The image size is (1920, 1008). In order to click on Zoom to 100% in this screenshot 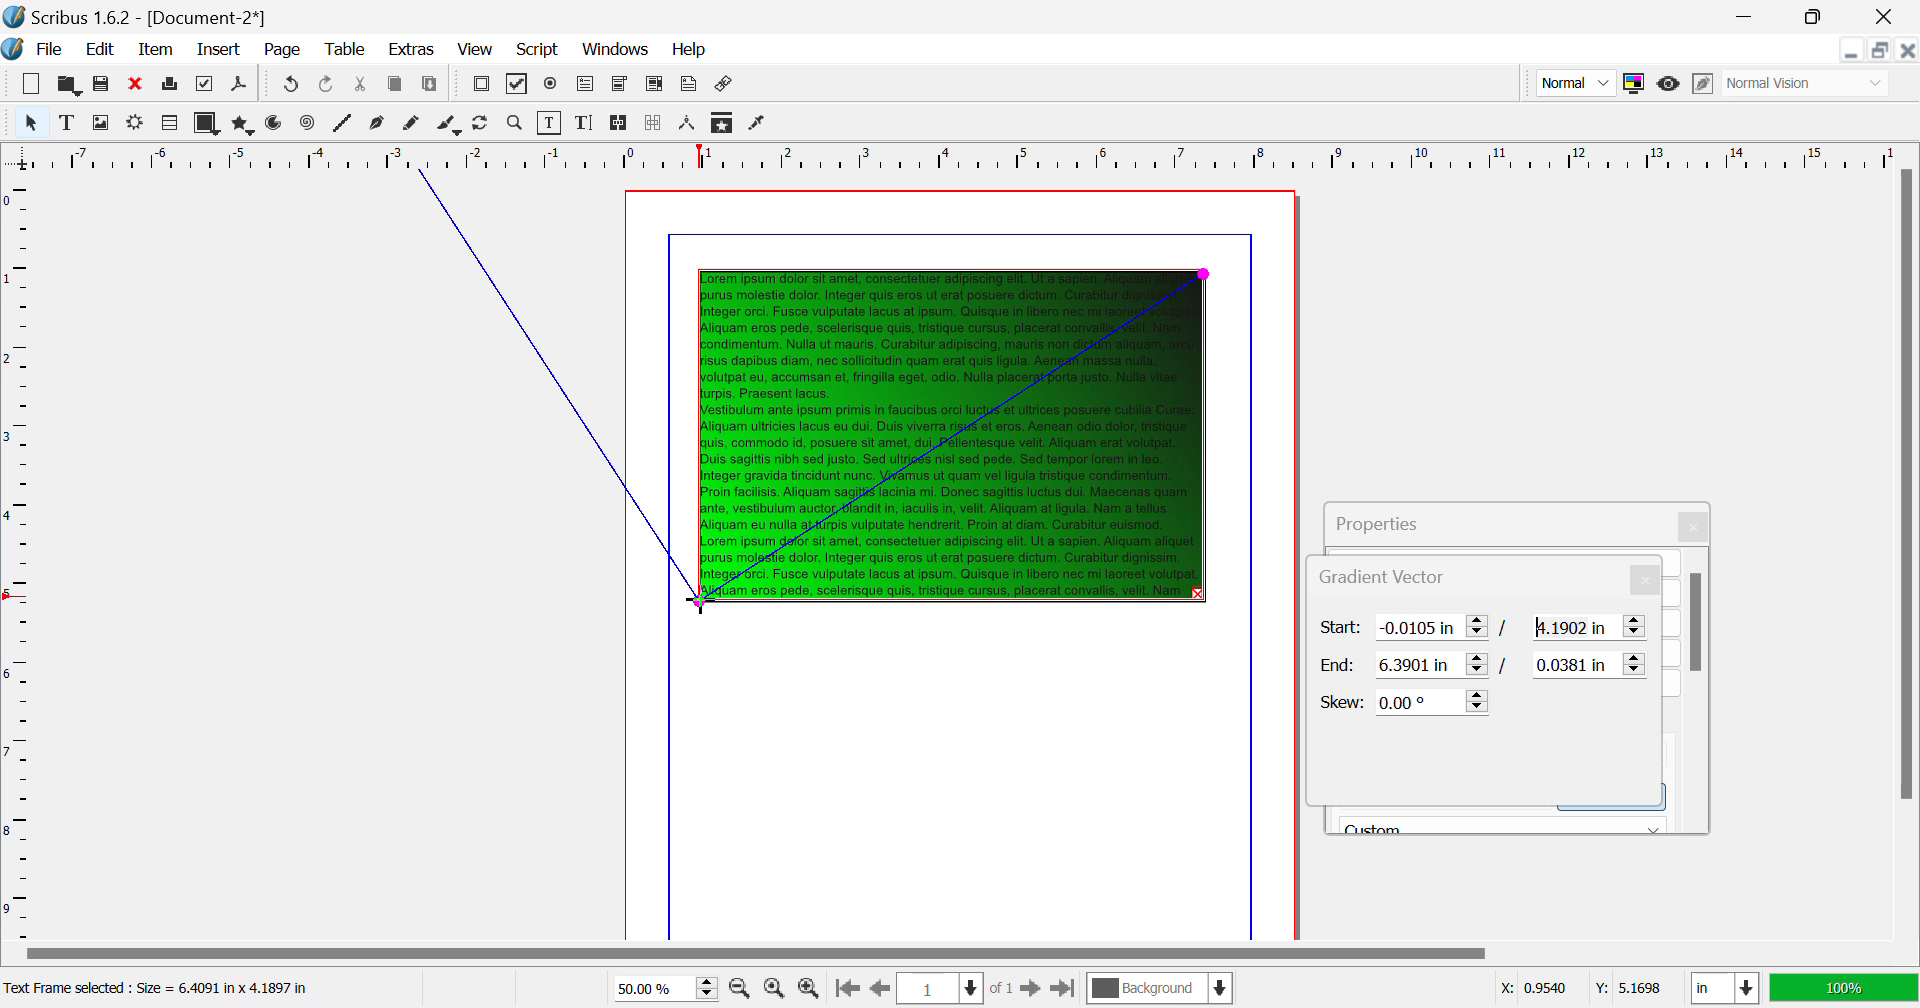, I will do `click(774, 988)`.